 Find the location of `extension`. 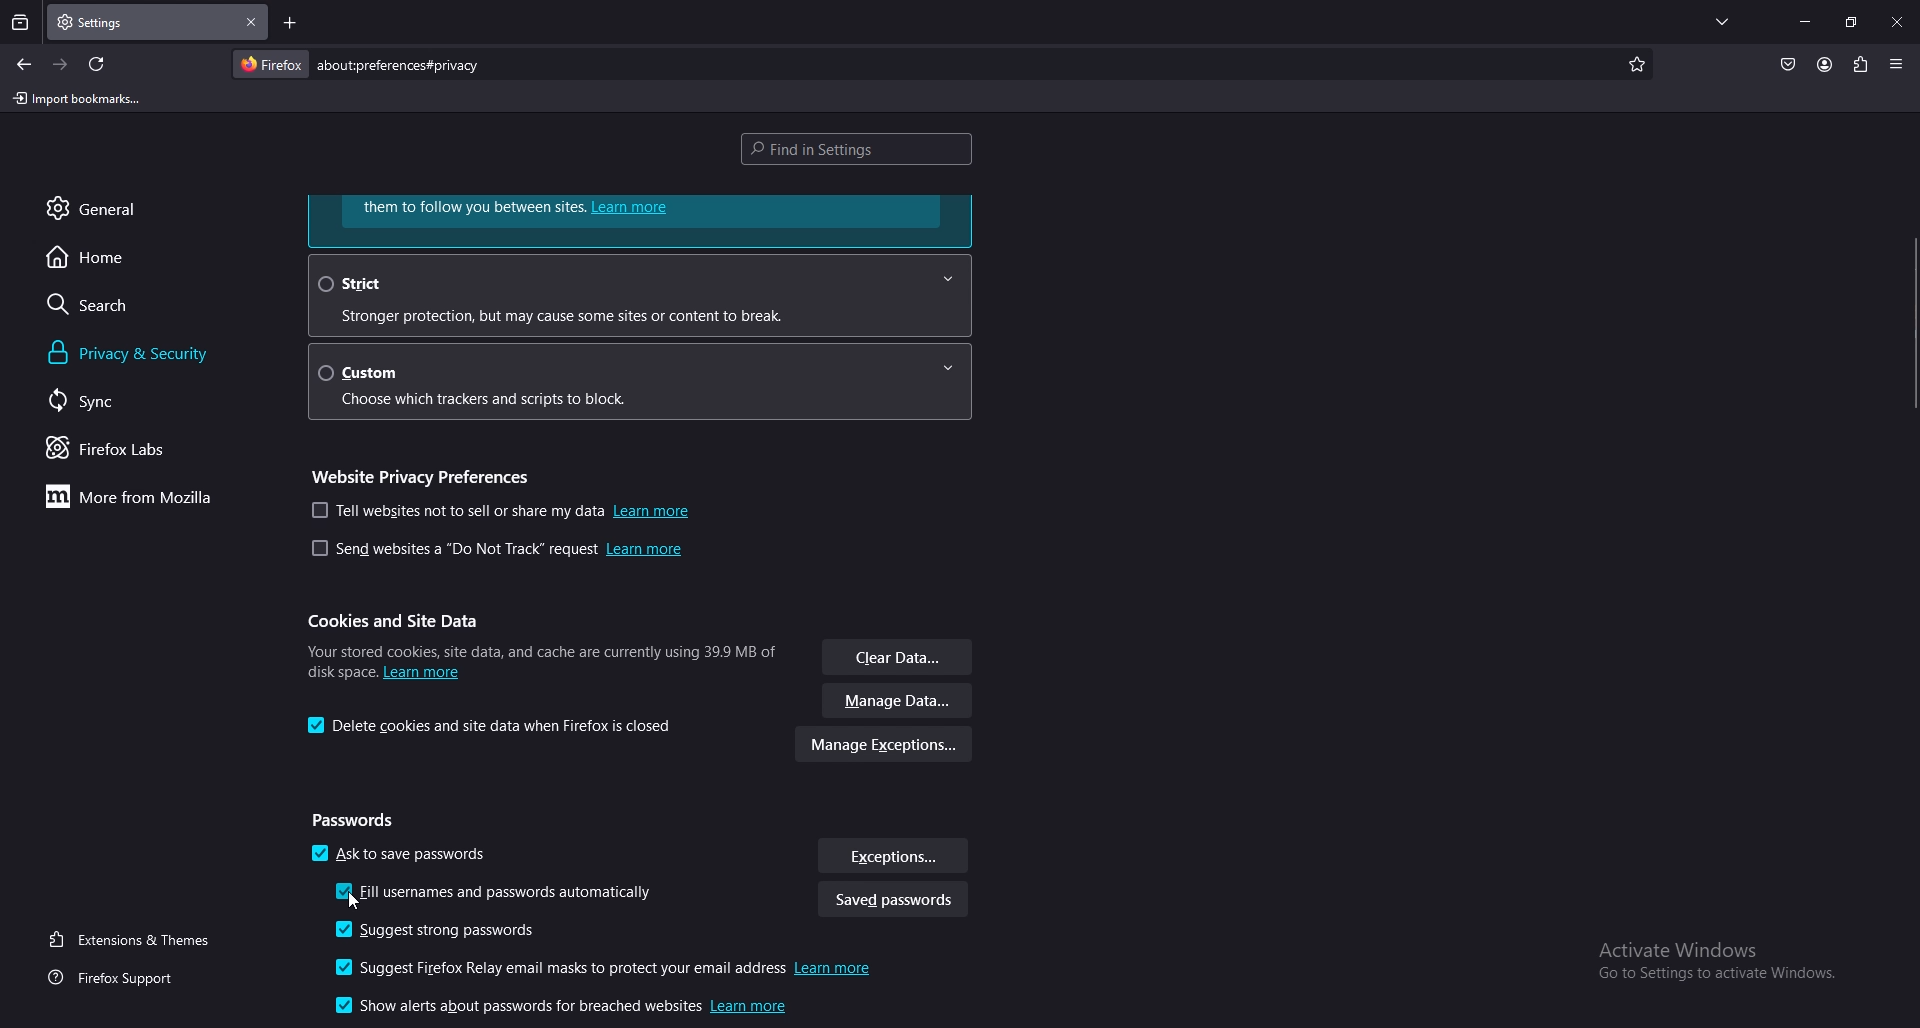

extension is located at coordinates (1859, 64).